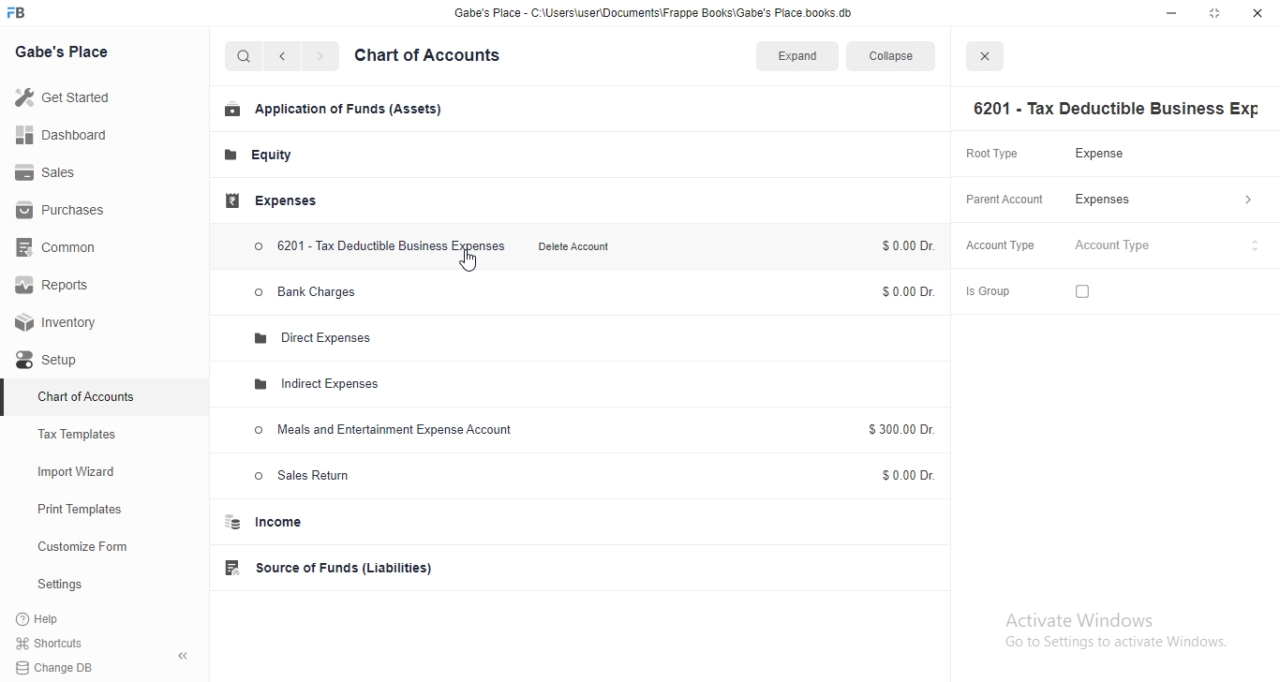  Describe the element at coordinates (50, 173) in the screenshot. I see `Sales` at that location.